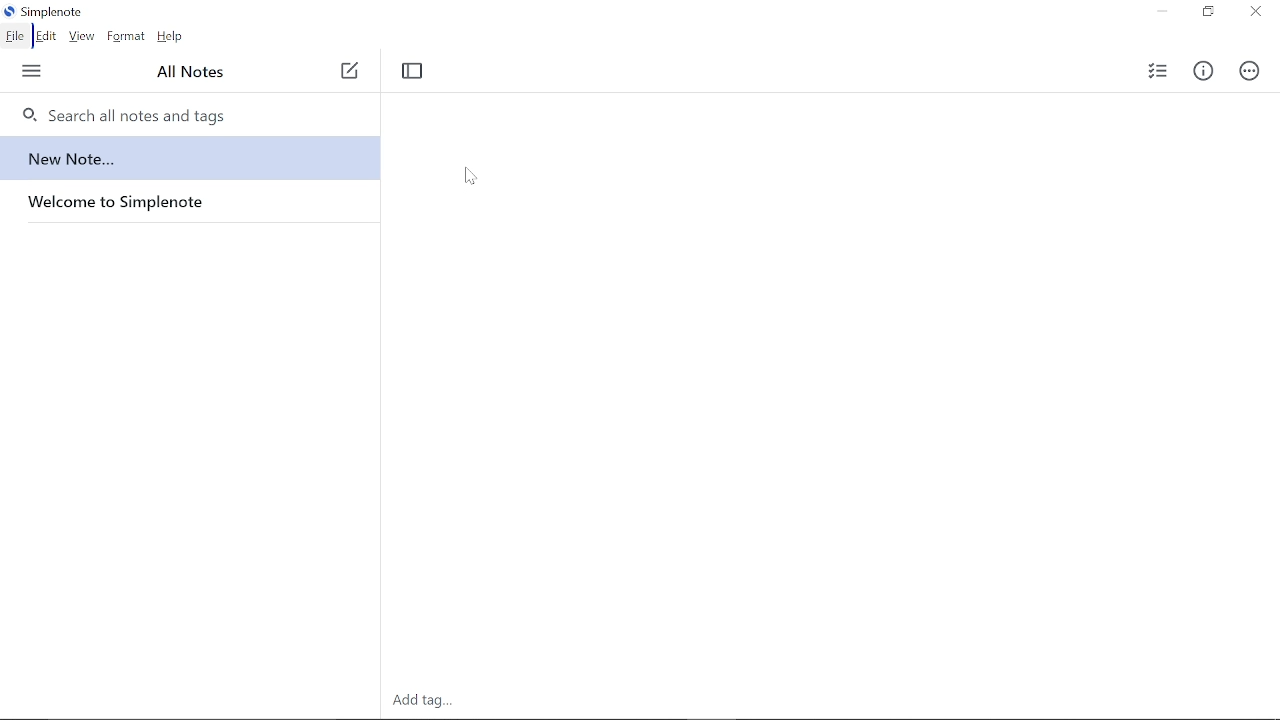  Describe the element at coordinates (346, 68) in the screenshot. I see `New note` at that location.